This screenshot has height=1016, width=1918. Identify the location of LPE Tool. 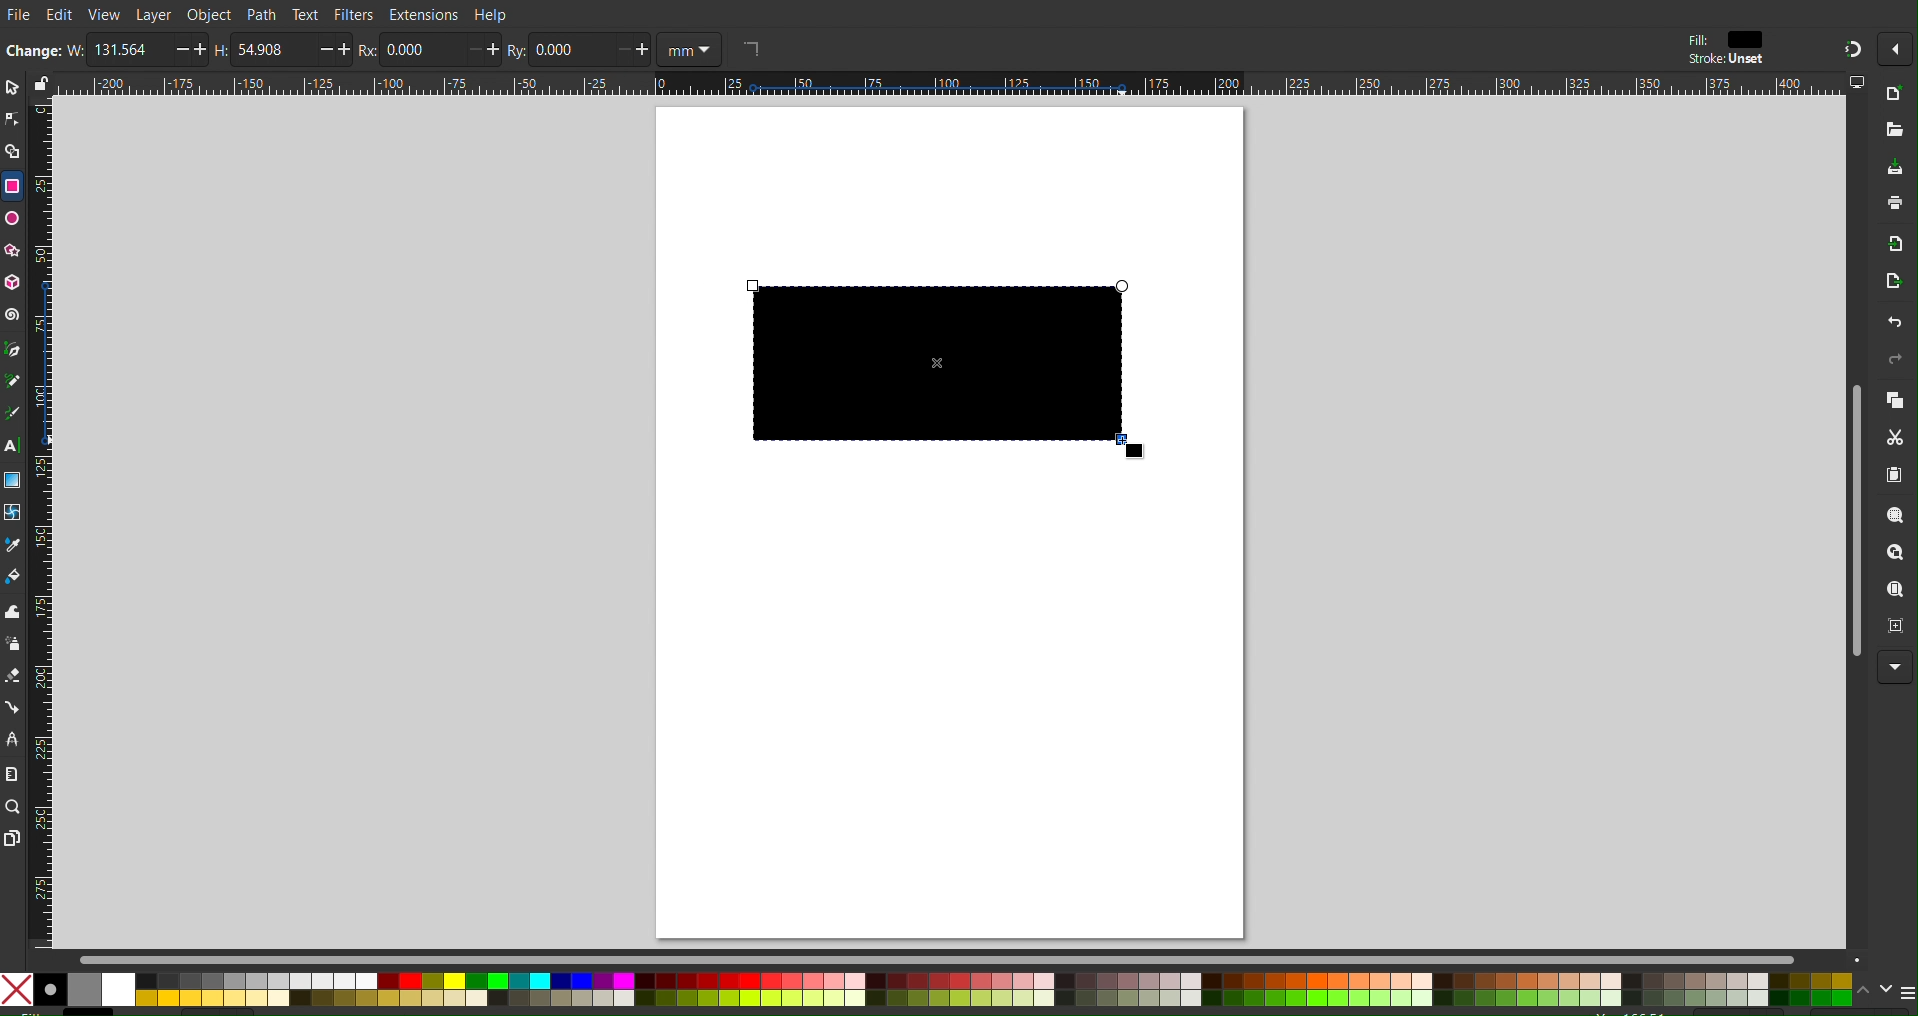
(12, 740).